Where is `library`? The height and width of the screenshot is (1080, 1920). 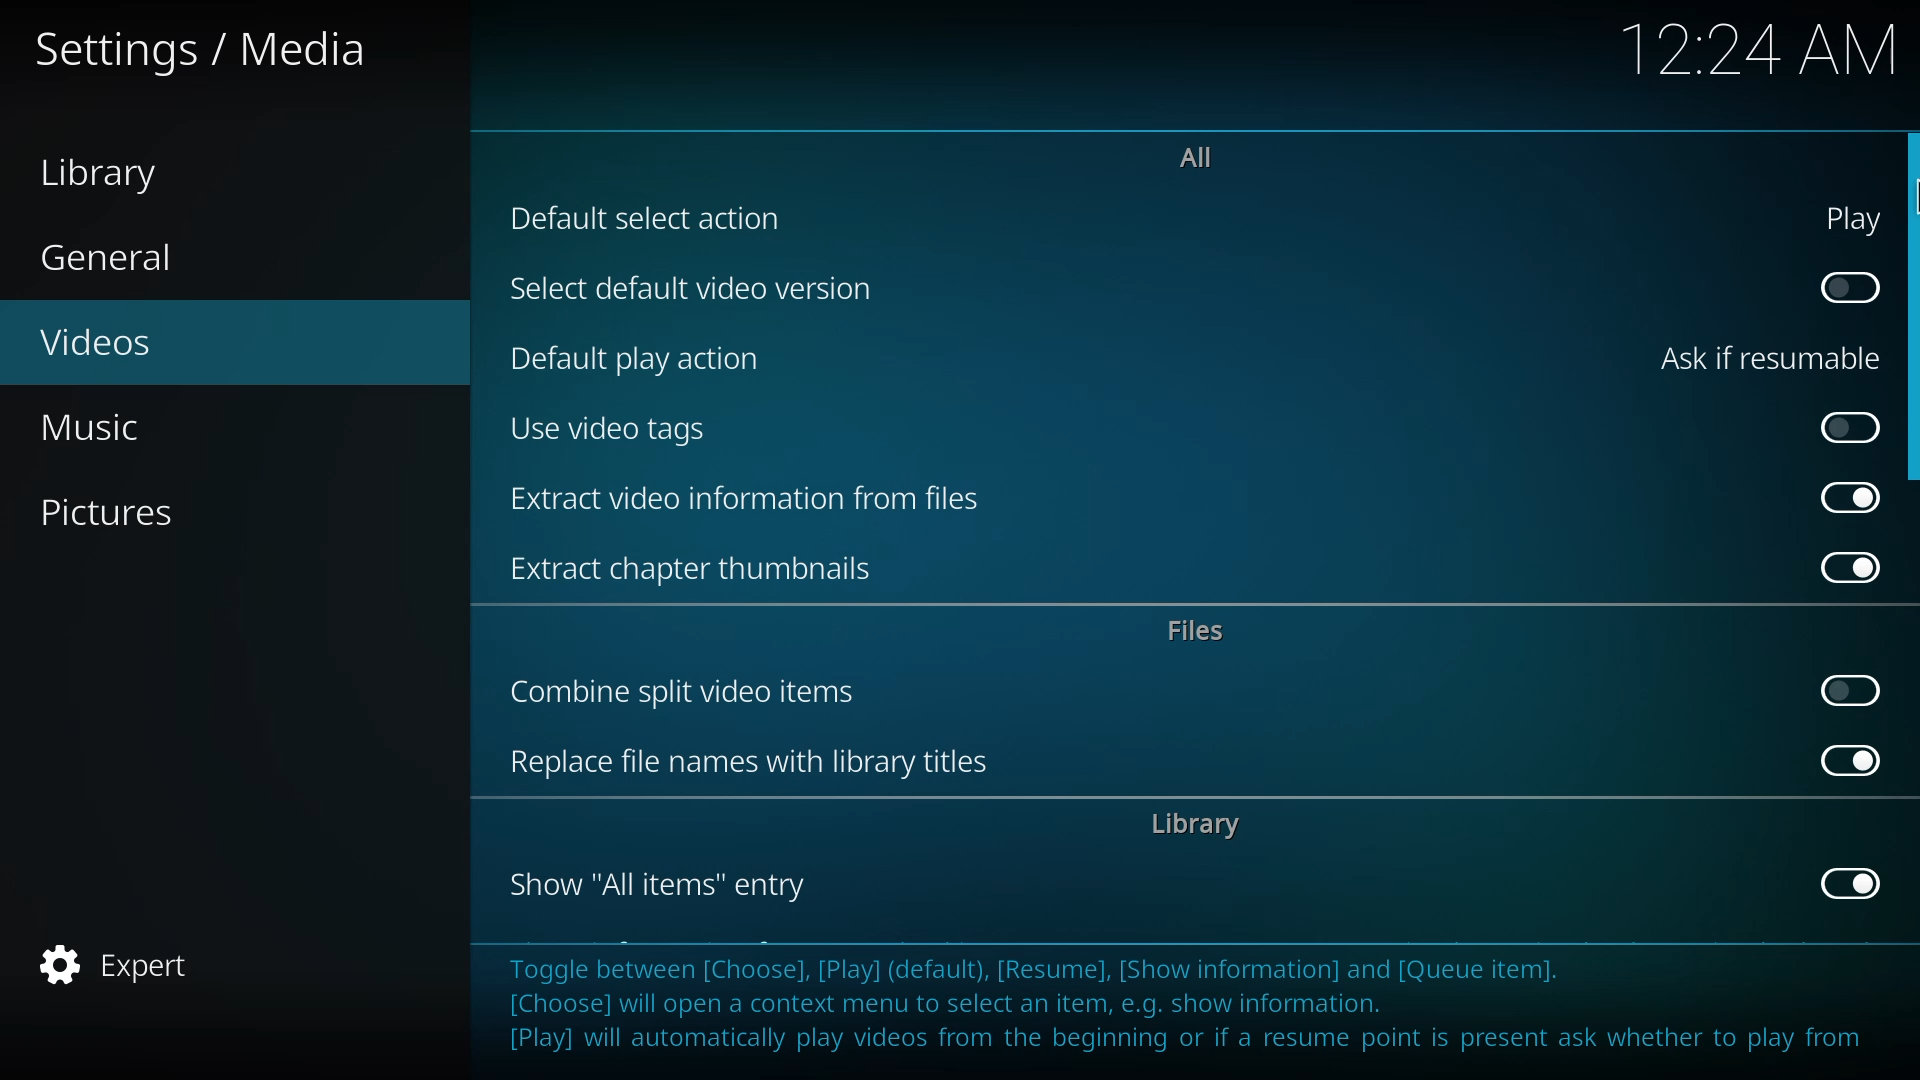
library is located at coordinates (117, 174).